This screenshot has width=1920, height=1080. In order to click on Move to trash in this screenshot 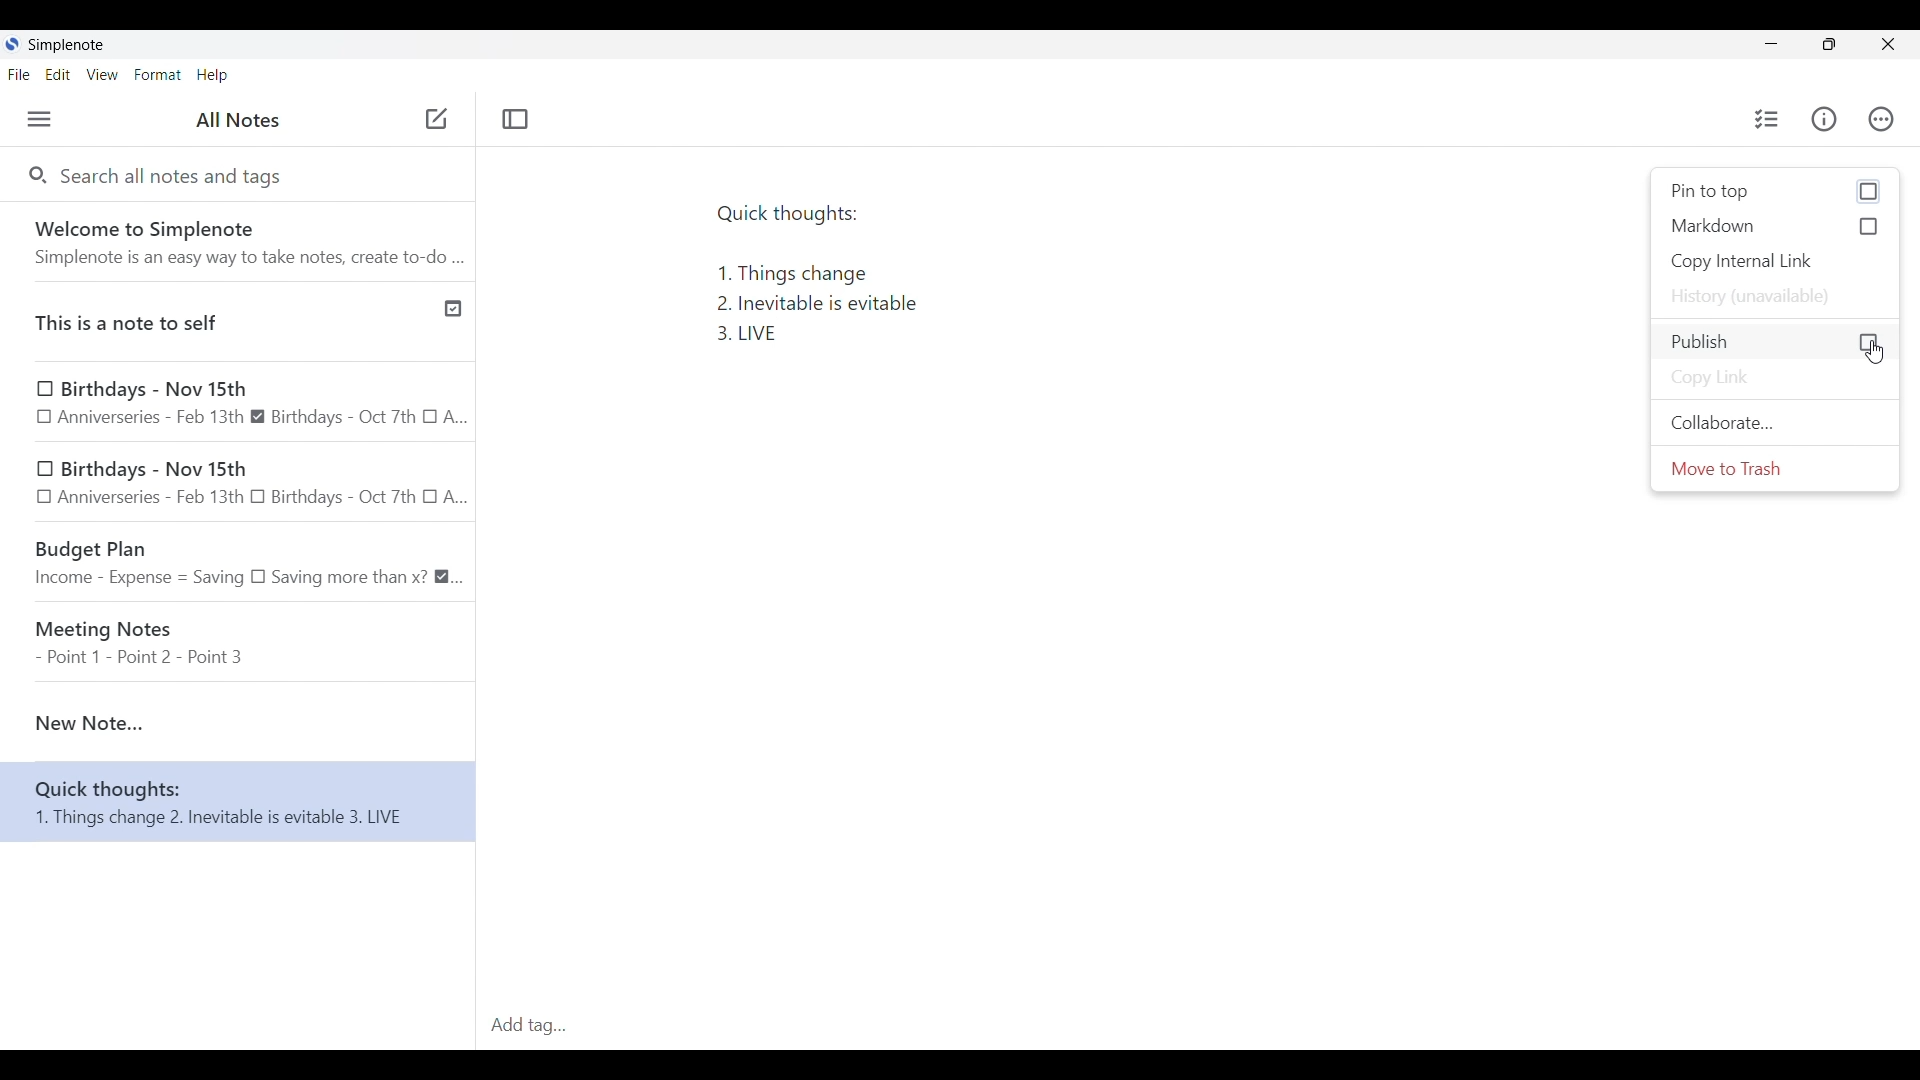, I will do `click(1775, 468)`.